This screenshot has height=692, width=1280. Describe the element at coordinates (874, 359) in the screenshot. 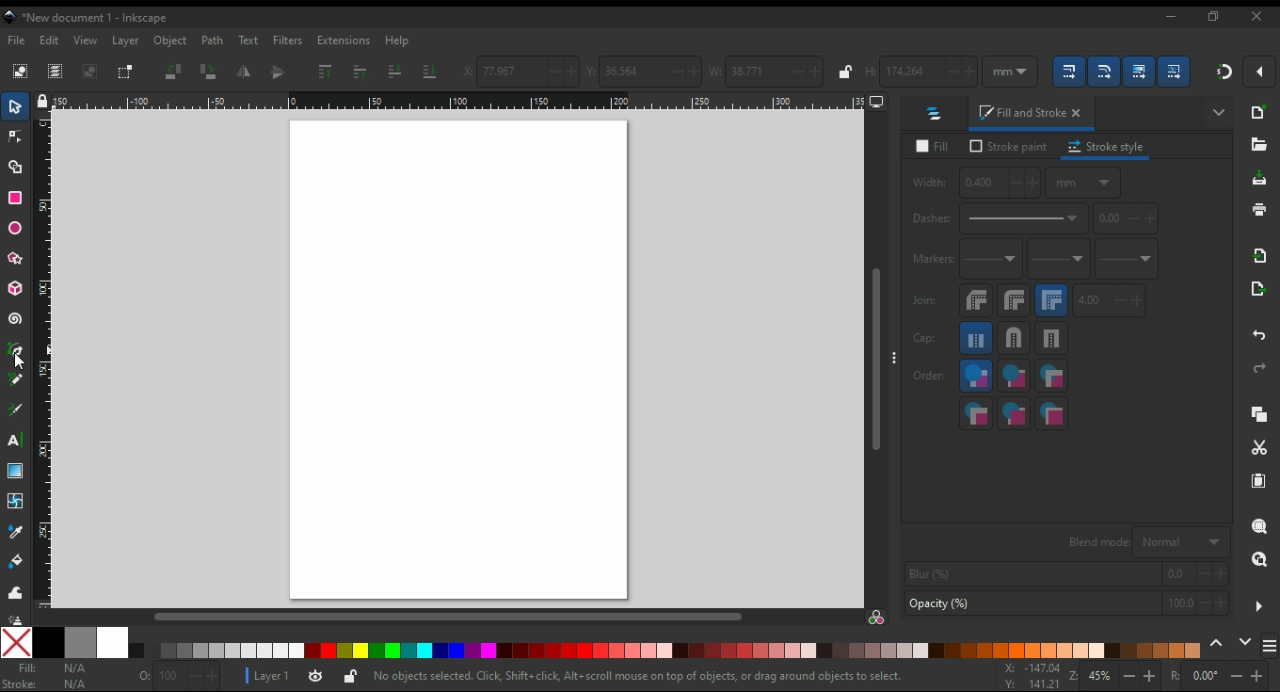

I see `scroll bar` at that location.